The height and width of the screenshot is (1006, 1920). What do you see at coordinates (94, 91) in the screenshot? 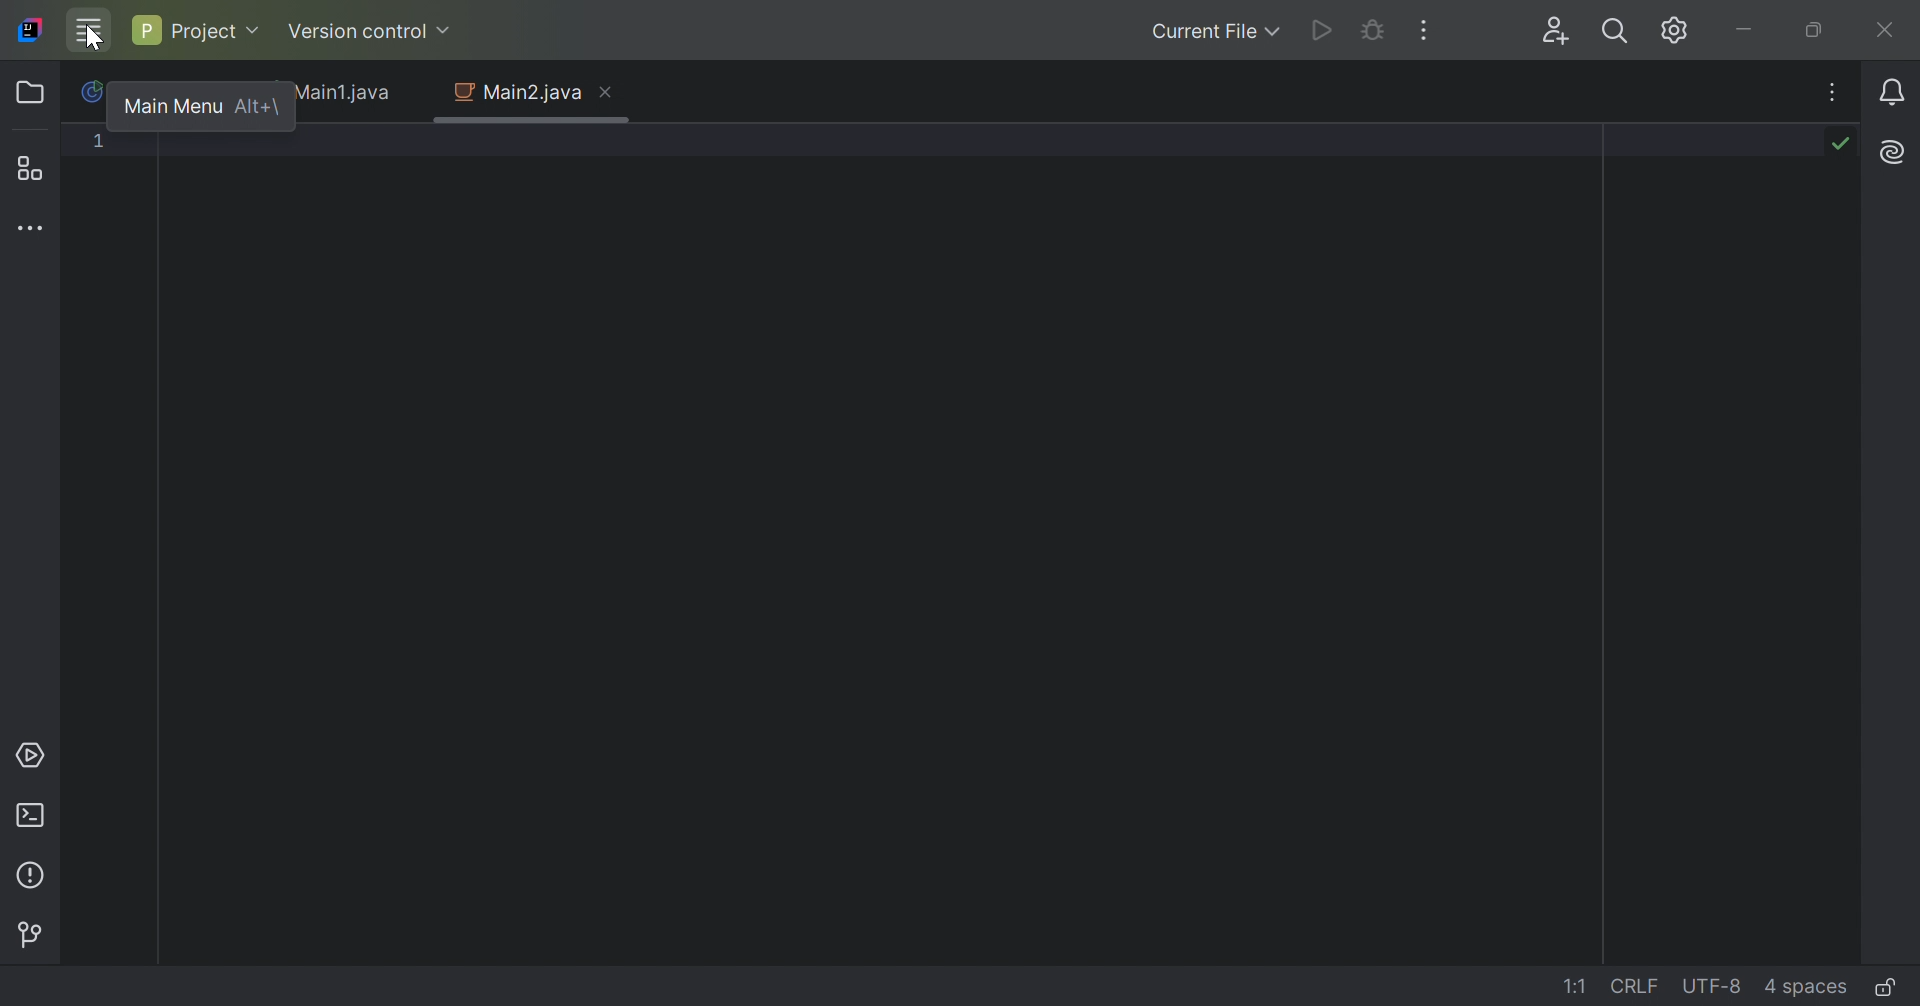
I see `Icon` at bounding box center [94, 91].